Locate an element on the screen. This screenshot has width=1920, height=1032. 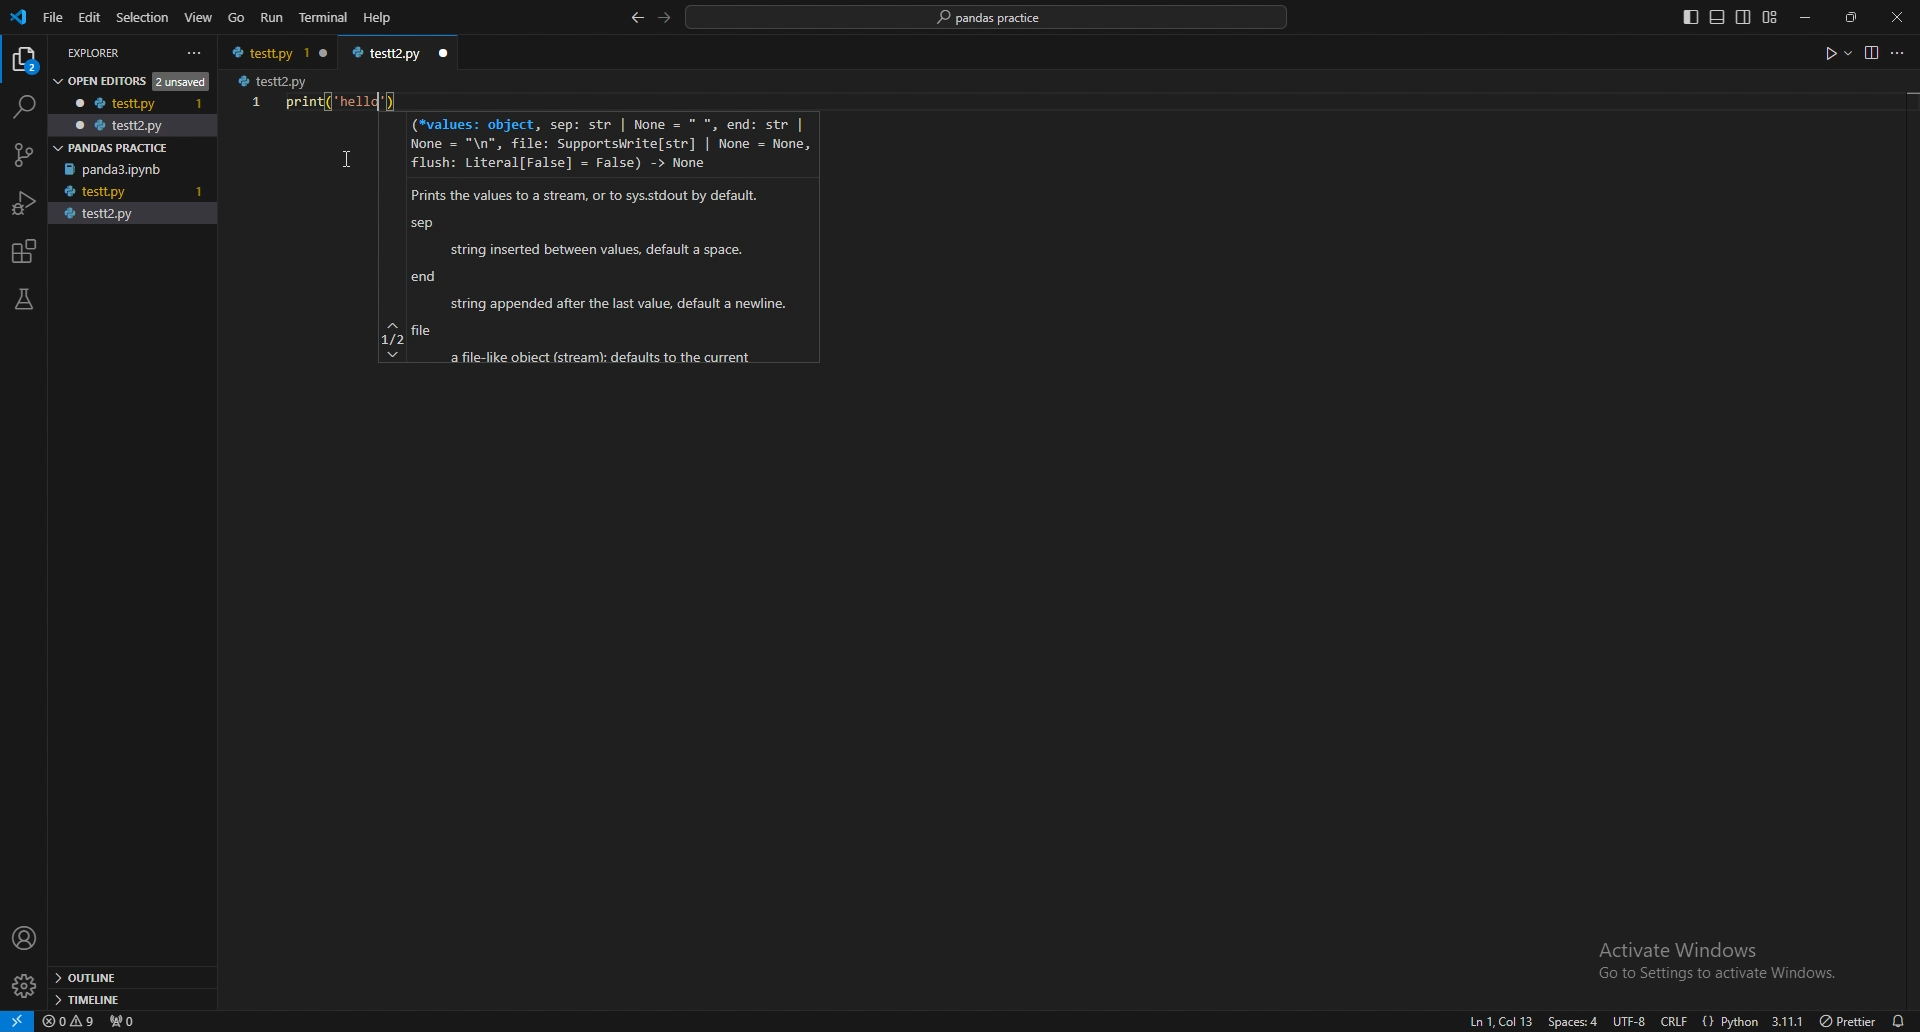
timeline is located at coordinates (129, 998).